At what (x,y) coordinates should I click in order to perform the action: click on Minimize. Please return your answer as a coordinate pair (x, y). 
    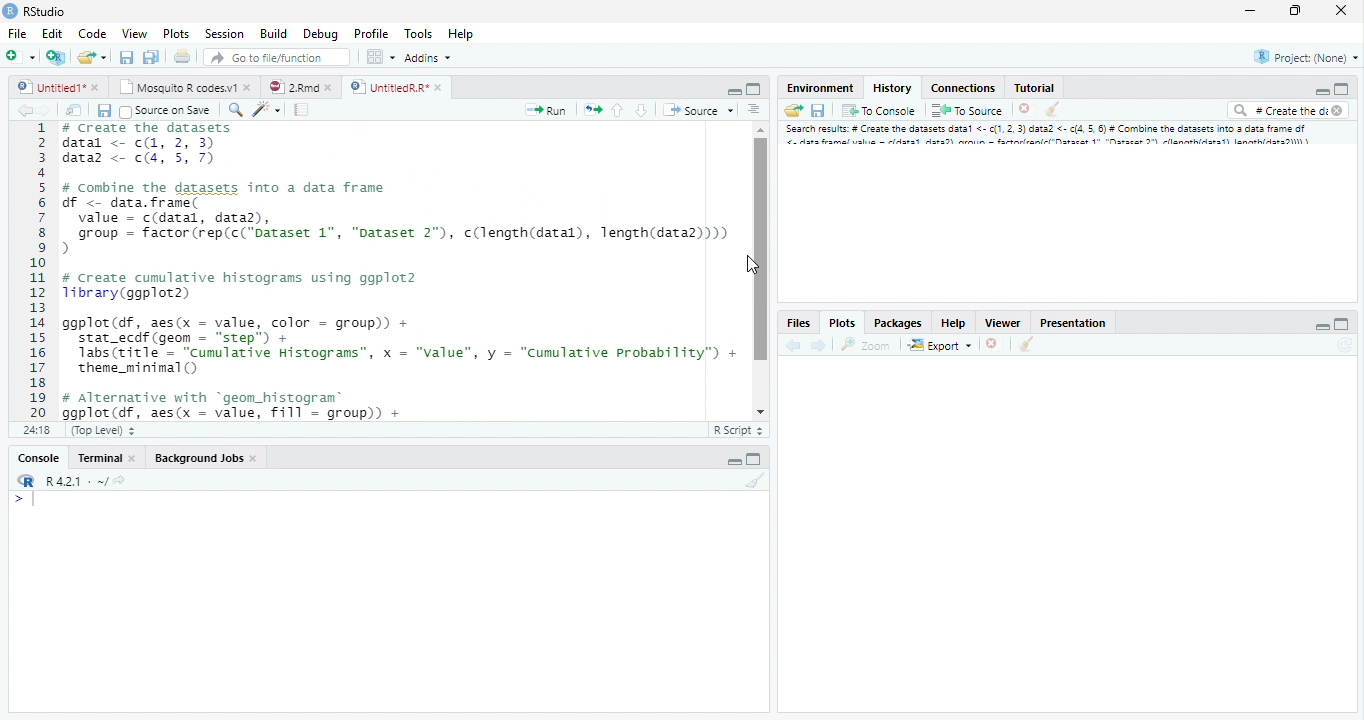
    Looking at the image, I should click on (1319, 325).